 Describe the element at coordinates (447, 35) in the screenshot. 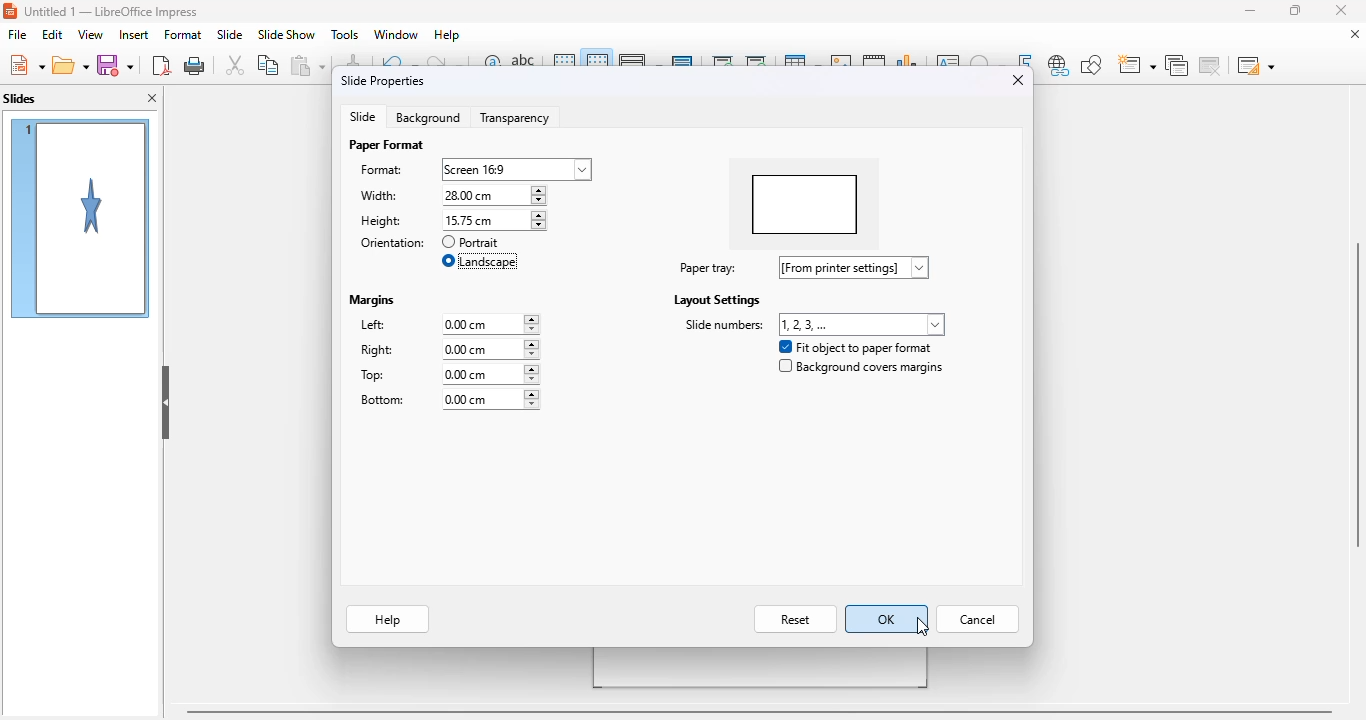

I see `help` at that location.